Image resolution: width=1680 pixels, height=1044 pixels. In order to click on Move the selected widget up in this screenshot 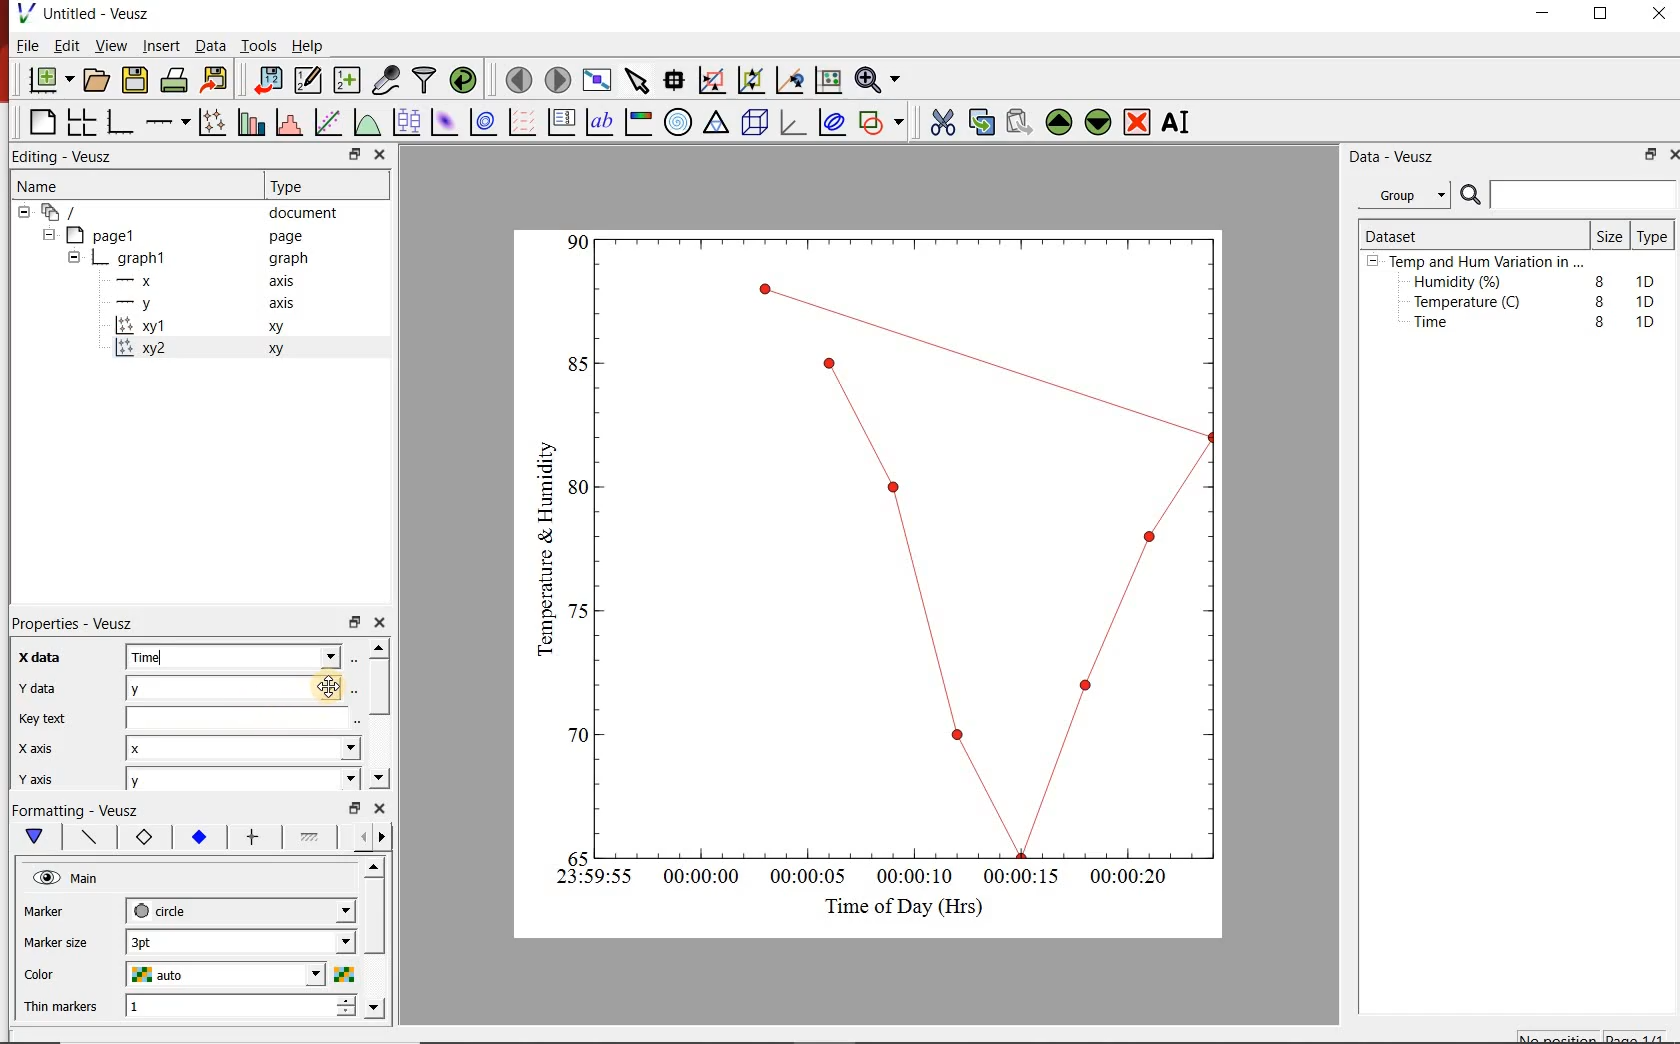, I will do `click(1060, 120)`.